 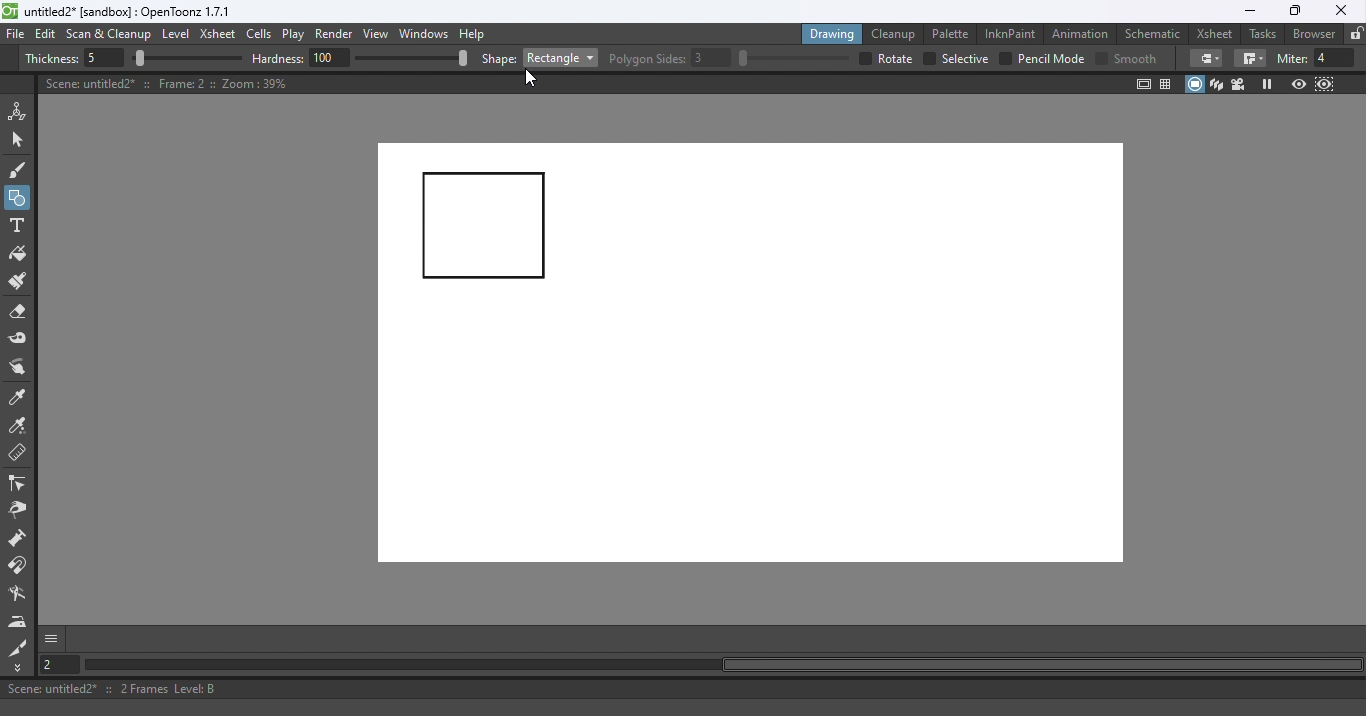 What do you see at coordinates (280, 58) in the screenshot?
I see `hardness` at bounding box center [280, 58].